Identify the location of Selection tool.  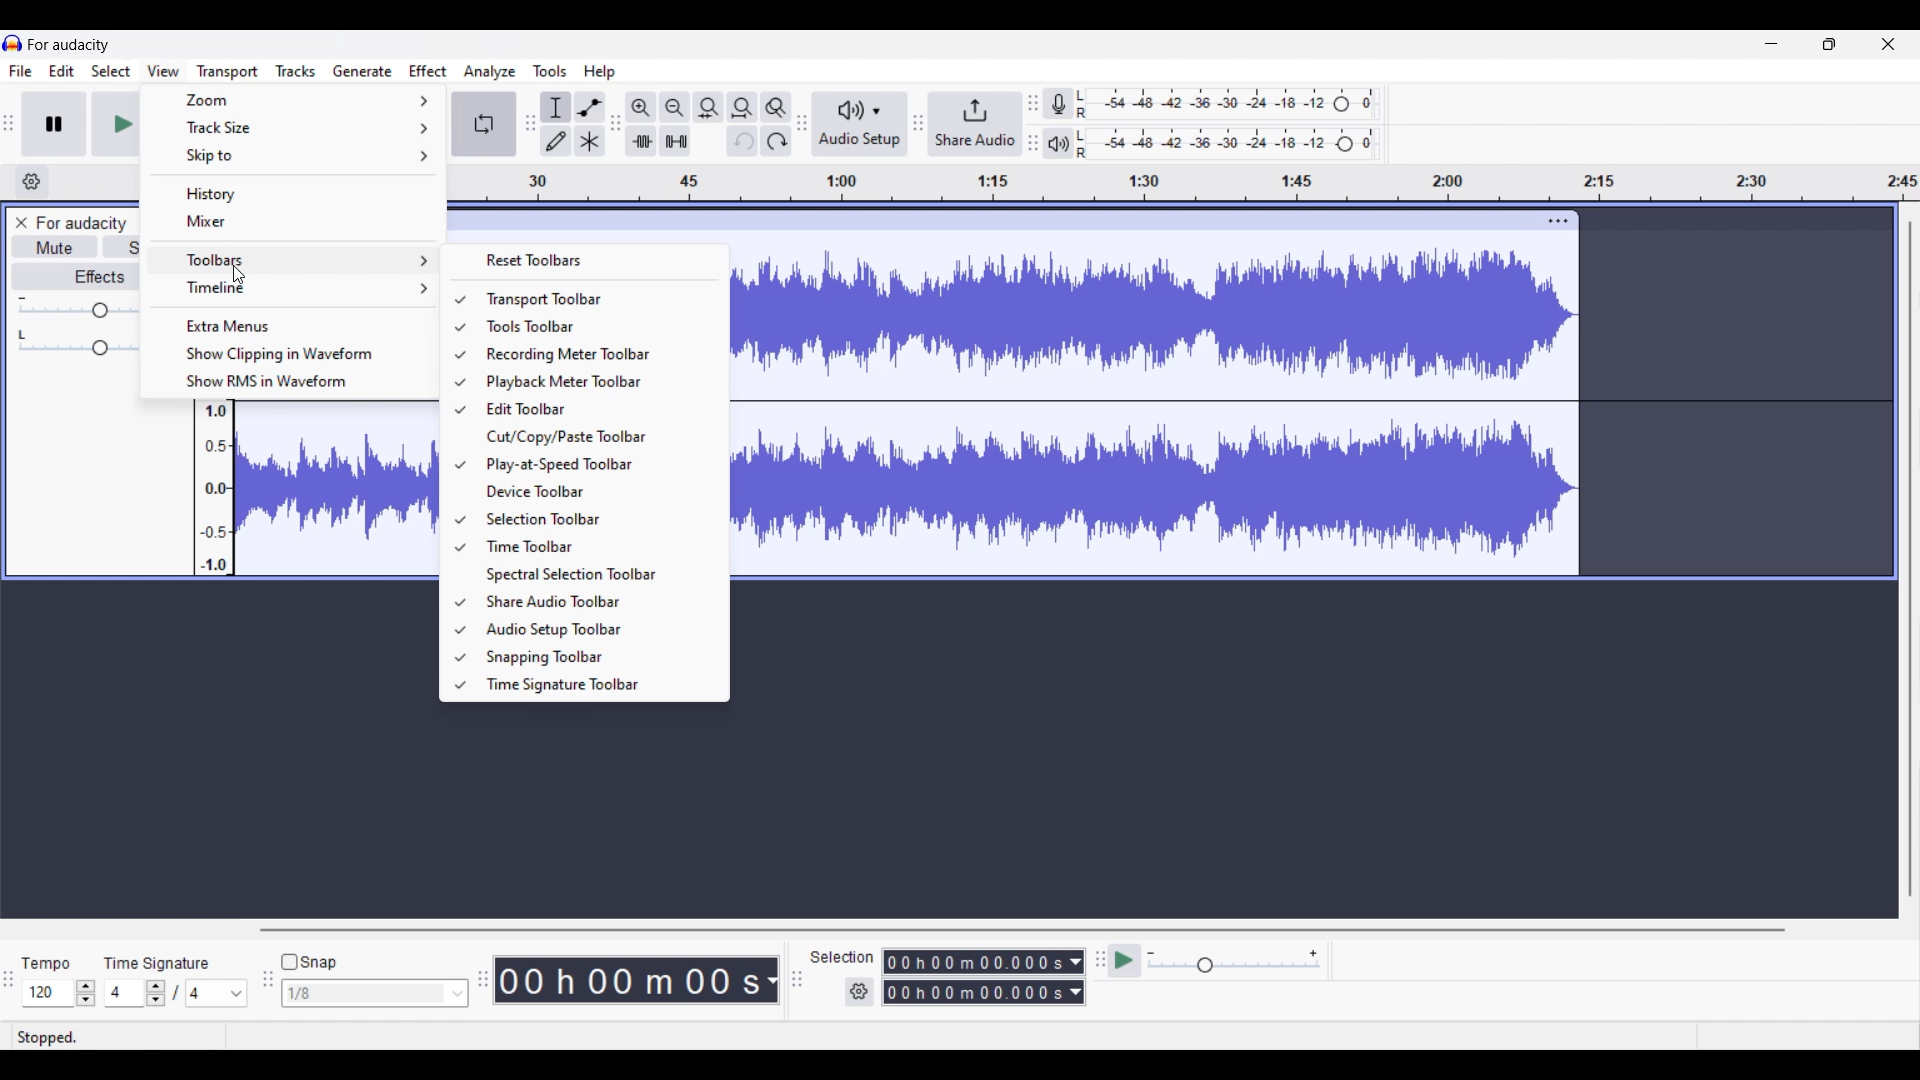
(556, 108).